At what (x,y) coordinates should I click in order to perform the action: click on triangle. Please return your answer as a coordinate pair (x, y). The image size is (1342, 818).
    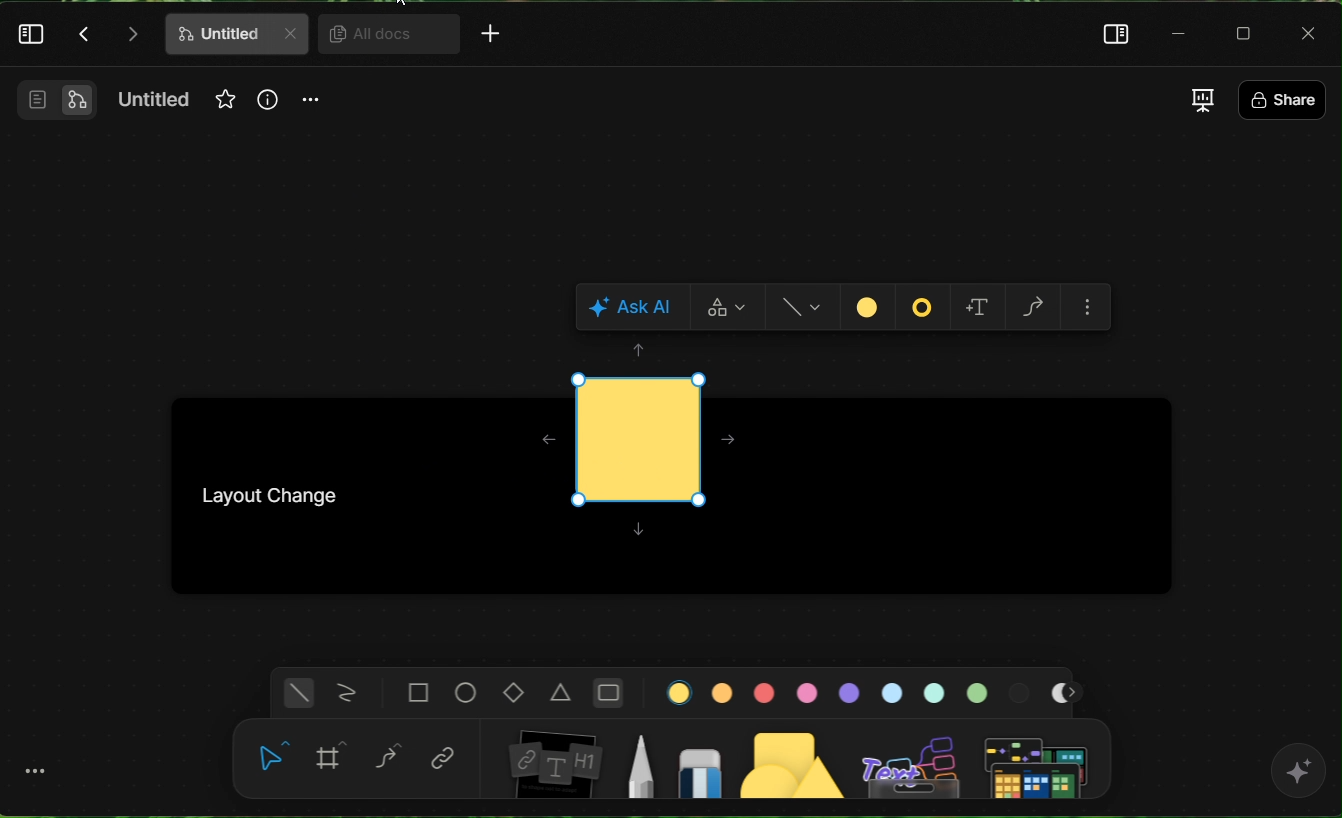
    Looking at the image, I should click on (563, 692).